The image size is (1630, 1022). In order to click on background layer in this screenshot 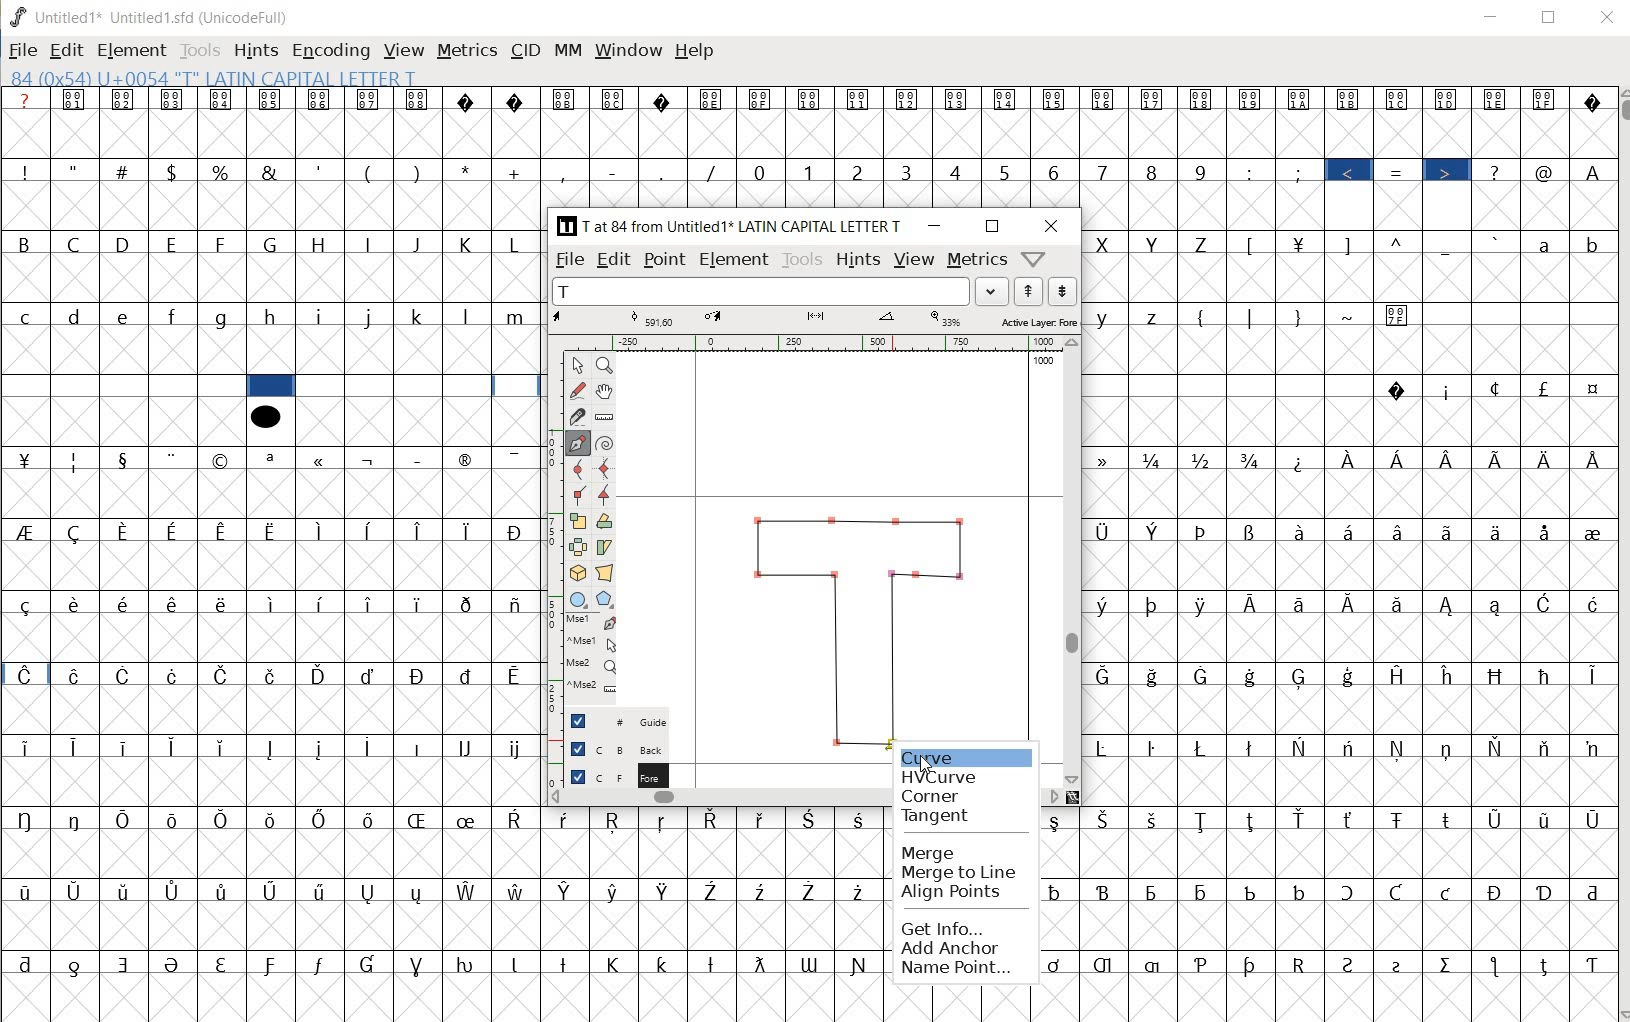, I will do `click(617, 748)`.